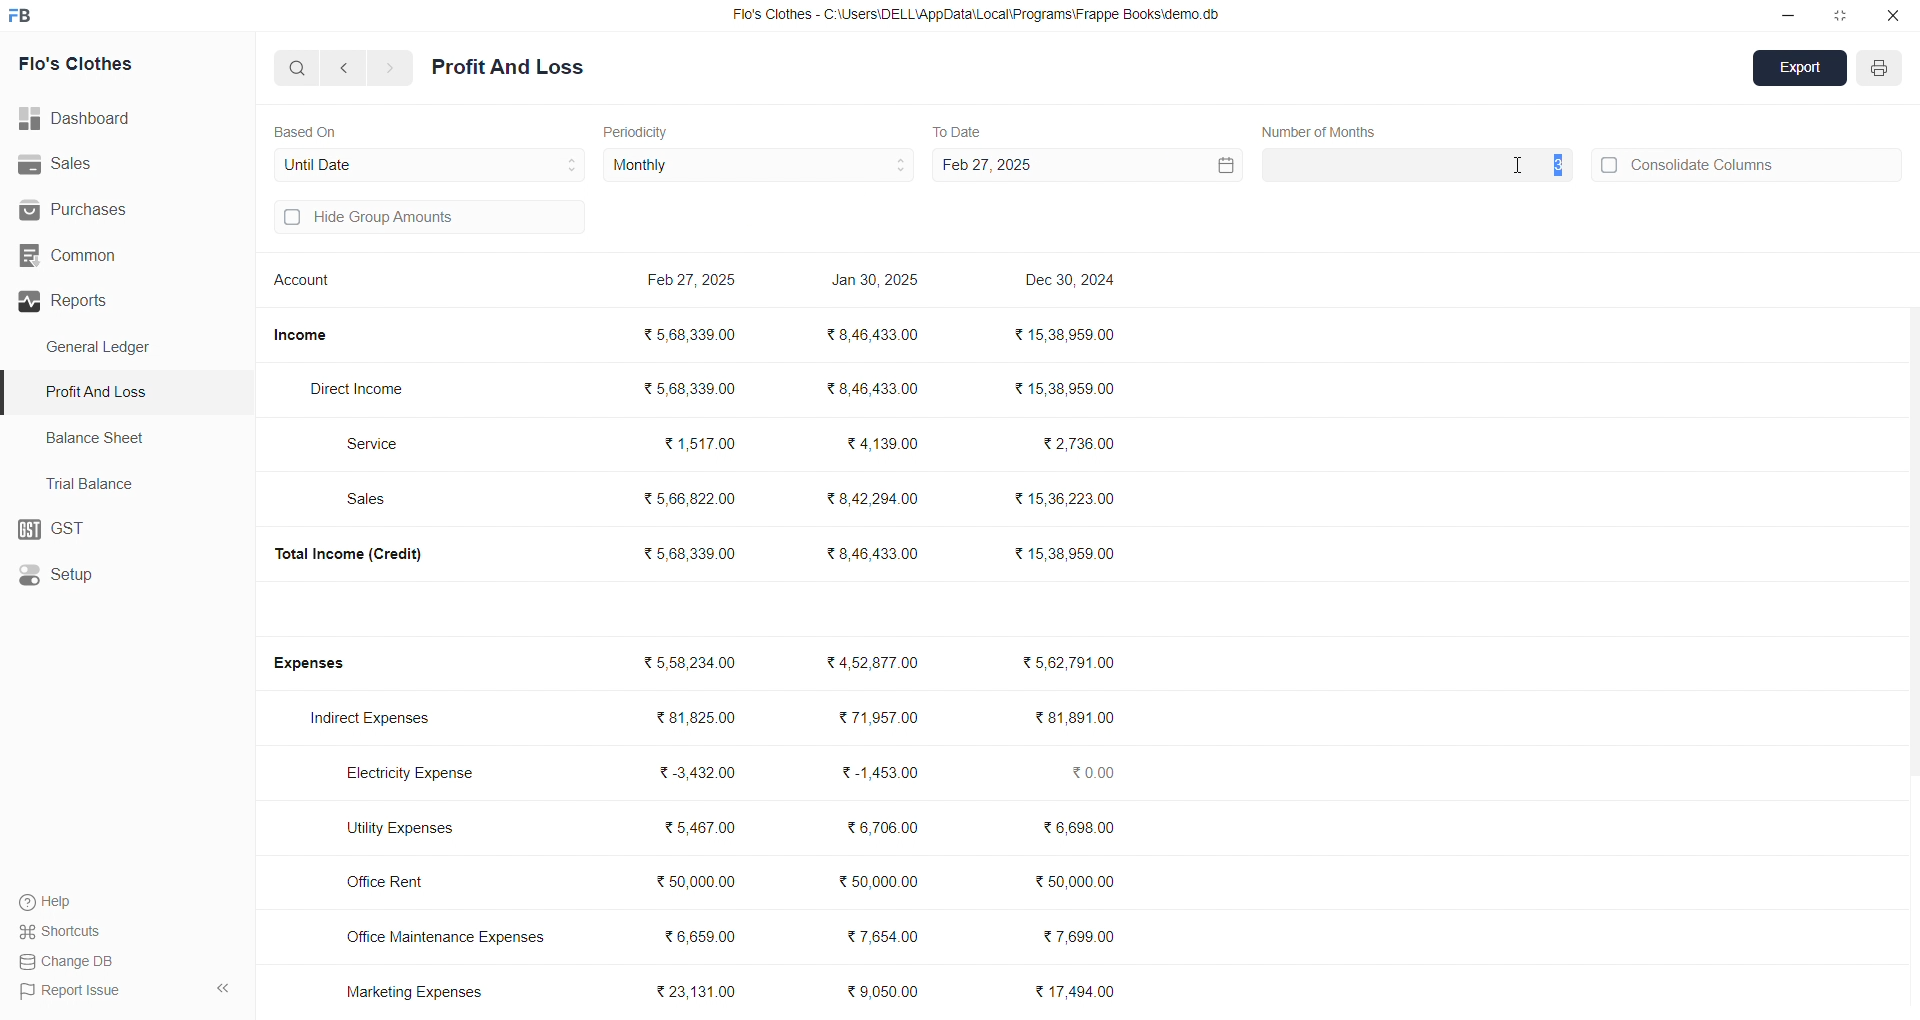 This screenshot has width=1920, height=1020. Describe the element at coordinates (85, 119) in the screenshot. I see `Dashboard` at that location.